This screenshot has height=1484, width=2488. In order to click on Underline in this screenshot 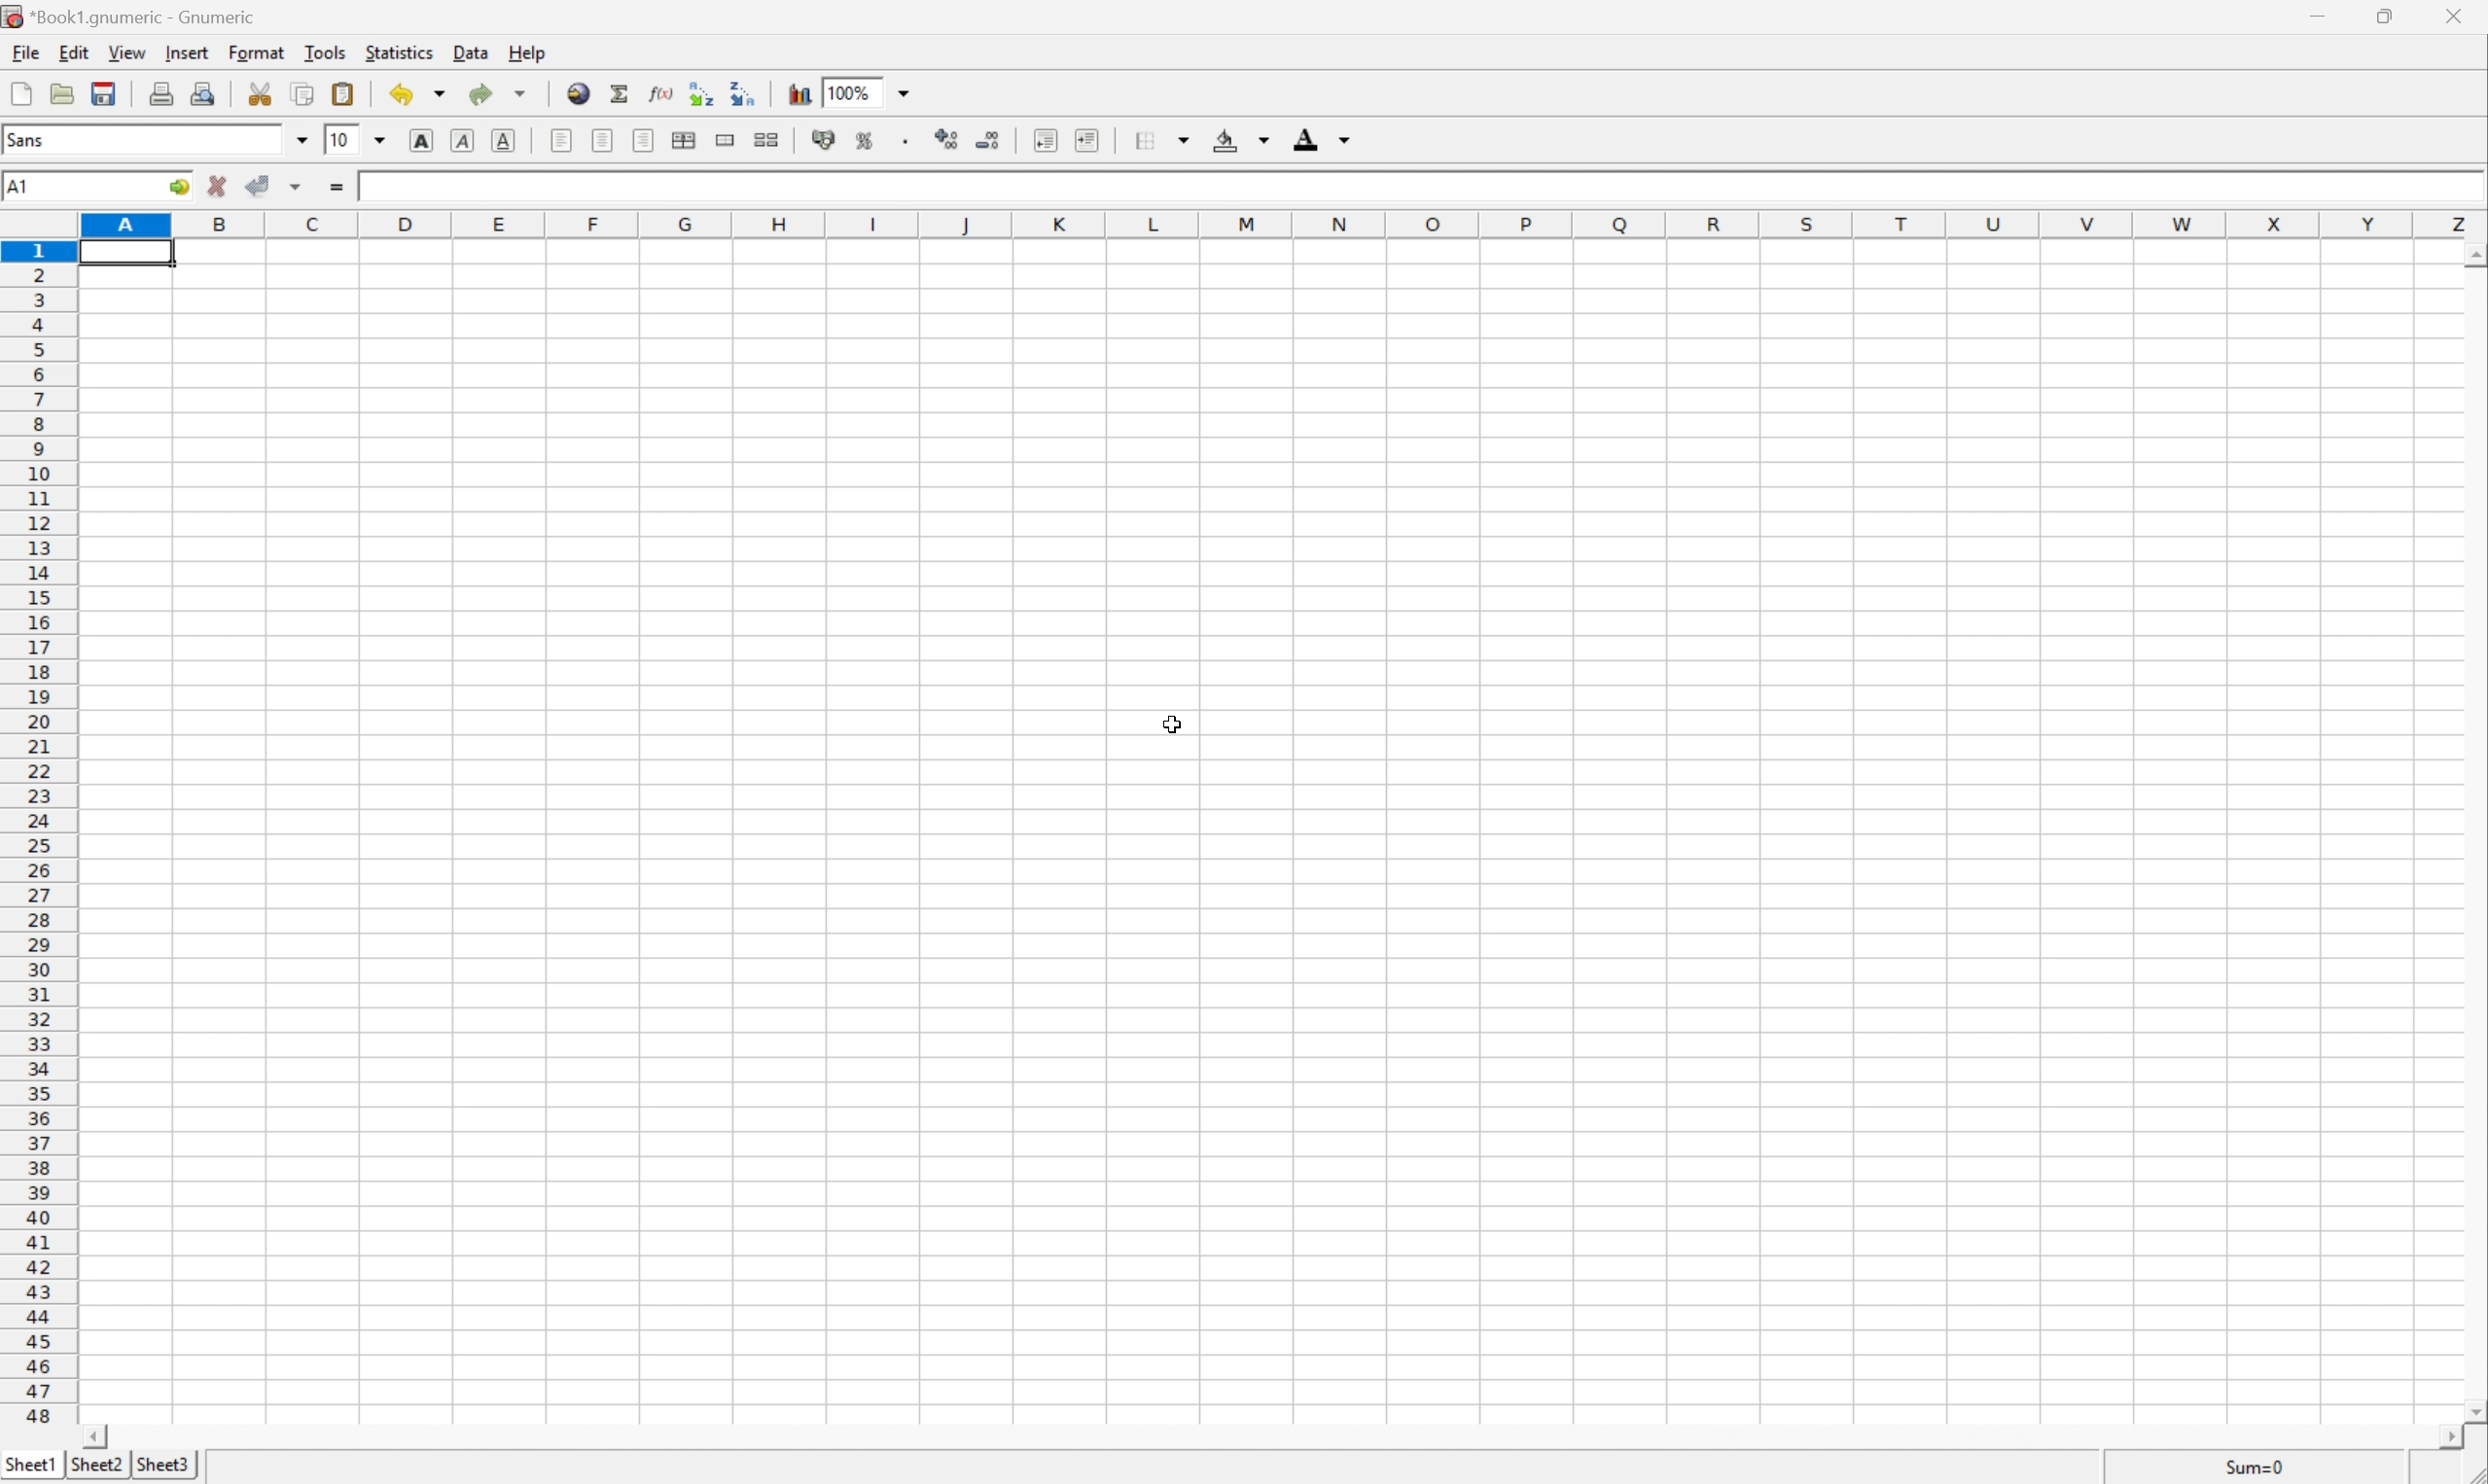, I will do `click(504, 140)`.